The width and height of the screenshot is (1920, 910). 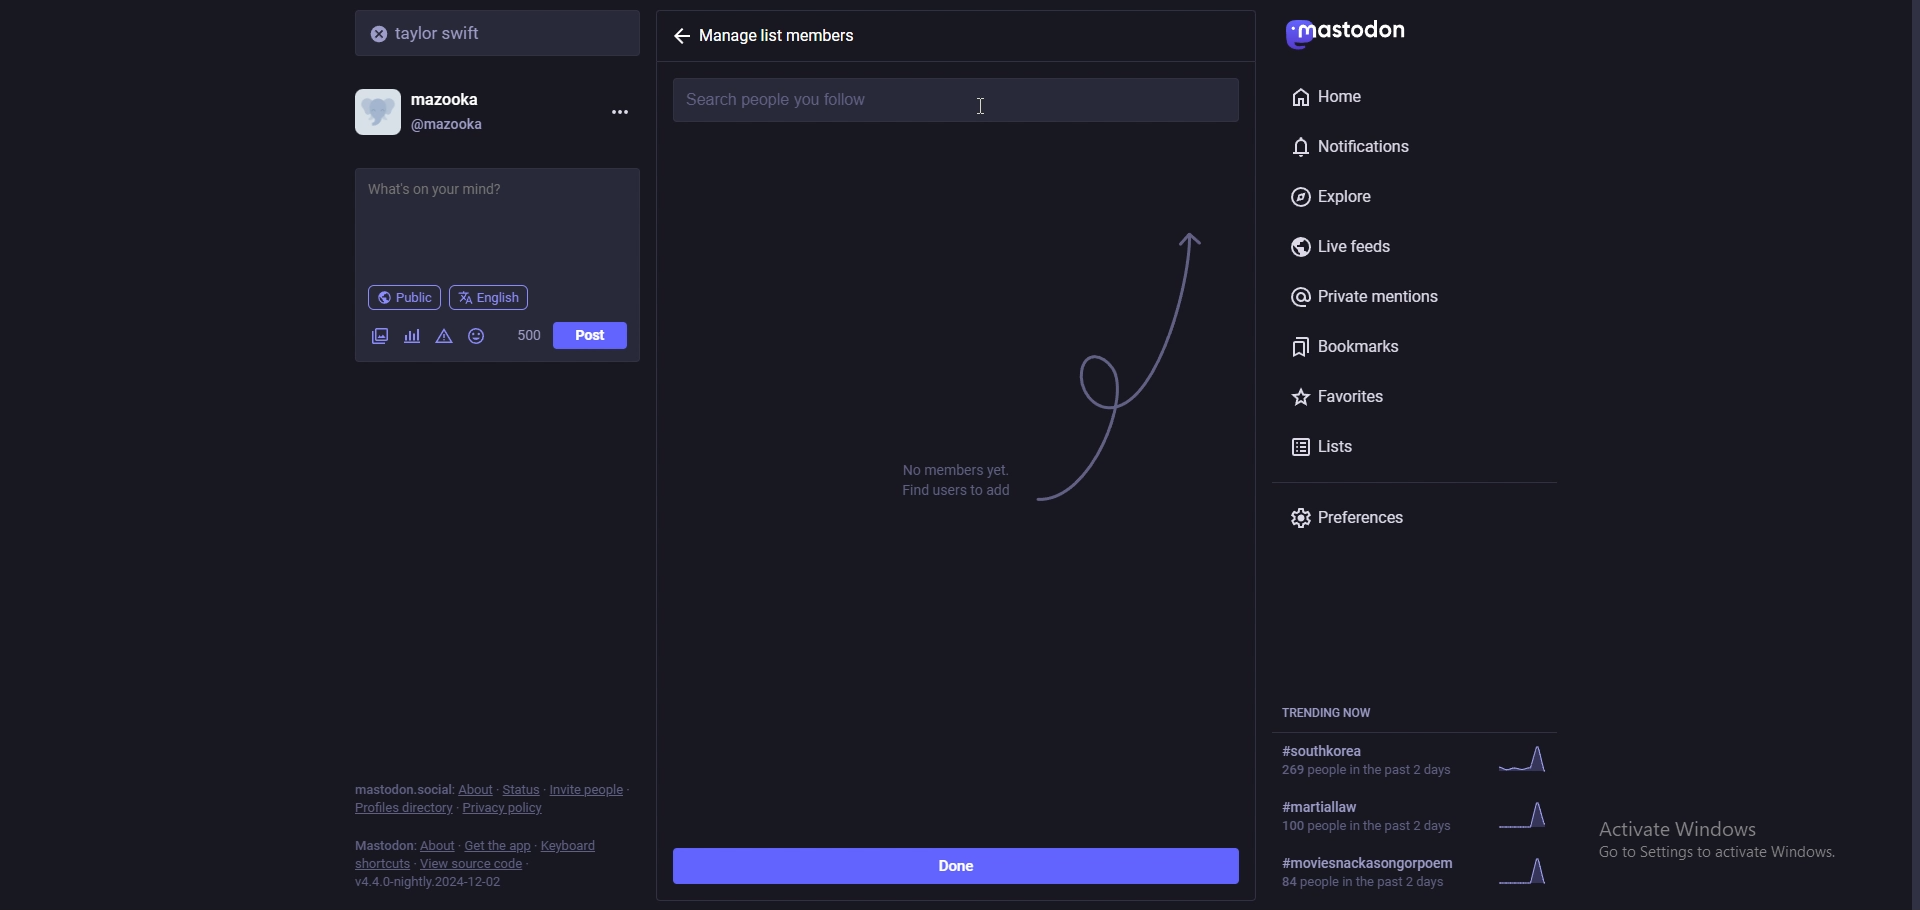 What do you see at coordinates (505, 810) in the screenshot?
I see `privacy policy` at bounding box center [505, 810].